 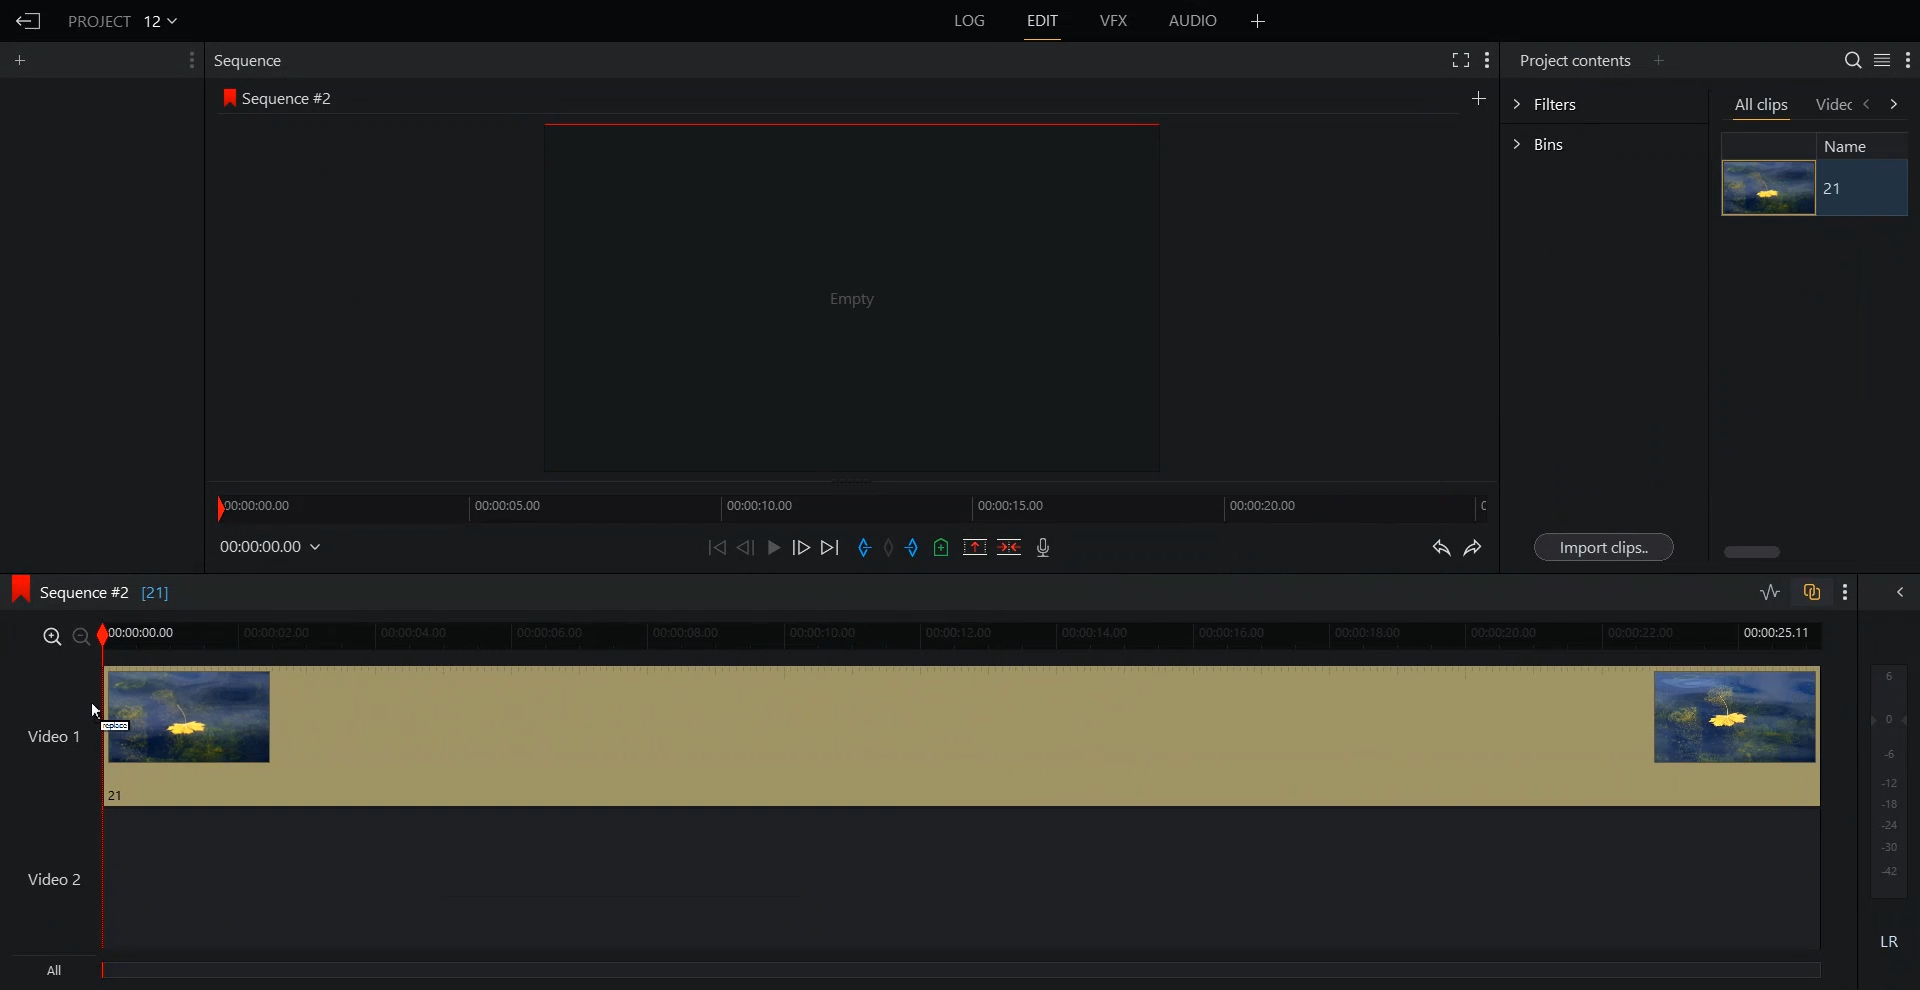 What do you see at coordinates (1481, 97) in the screenshot?
I see `Create New Sequence` at bounding box center [1481, 97].